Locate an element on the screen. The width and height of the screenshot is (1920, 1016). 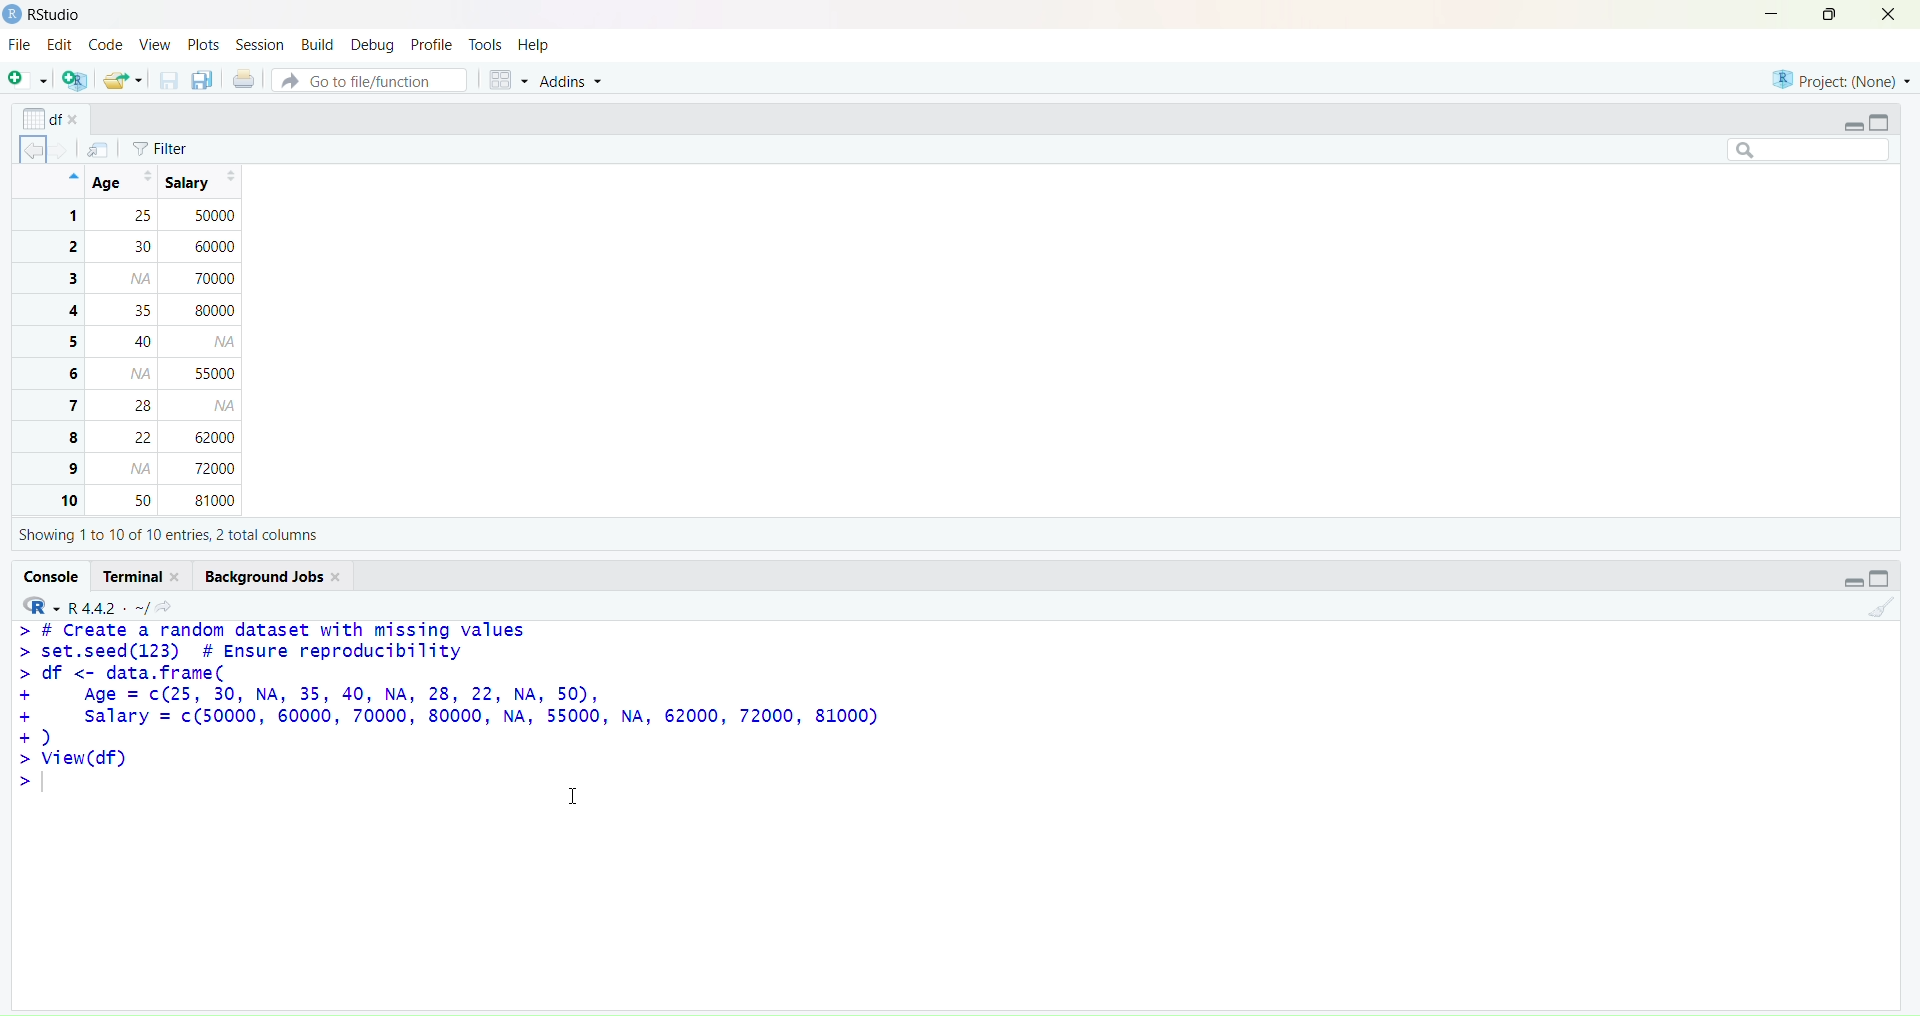
Rstudio is located at coordinates (44, 14).